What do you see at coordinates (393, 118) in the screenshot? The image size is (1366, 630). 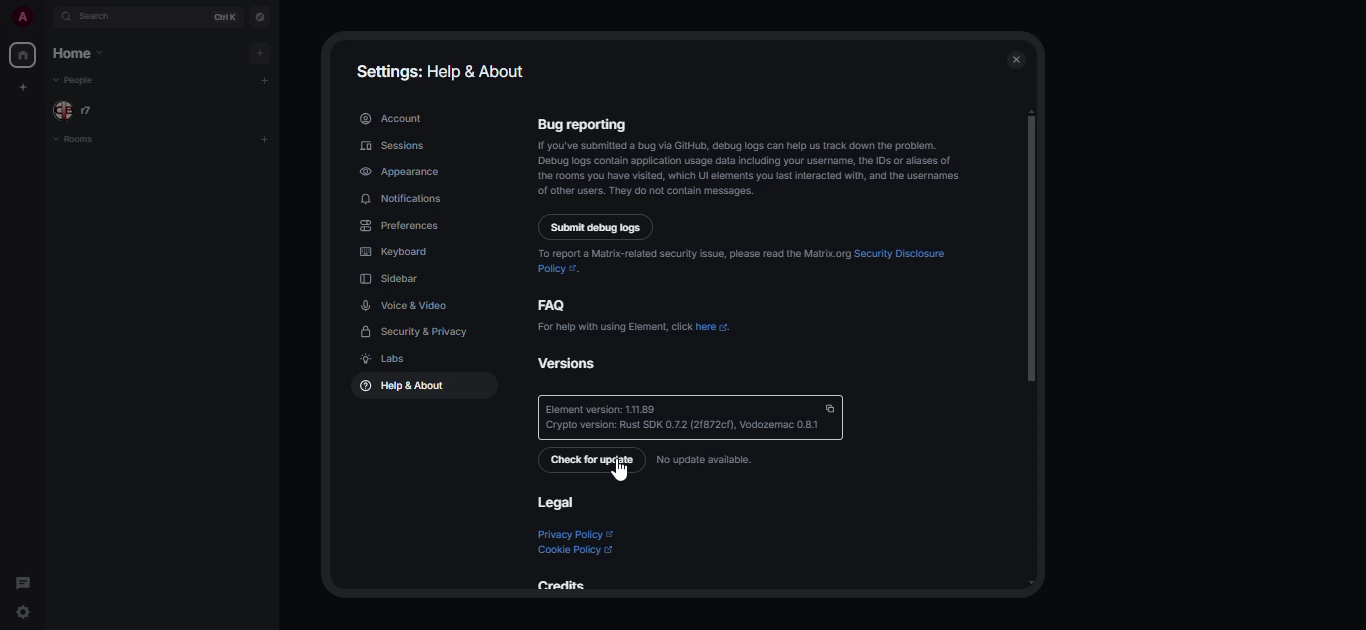 I see `account` at bounding box center [393, 118].